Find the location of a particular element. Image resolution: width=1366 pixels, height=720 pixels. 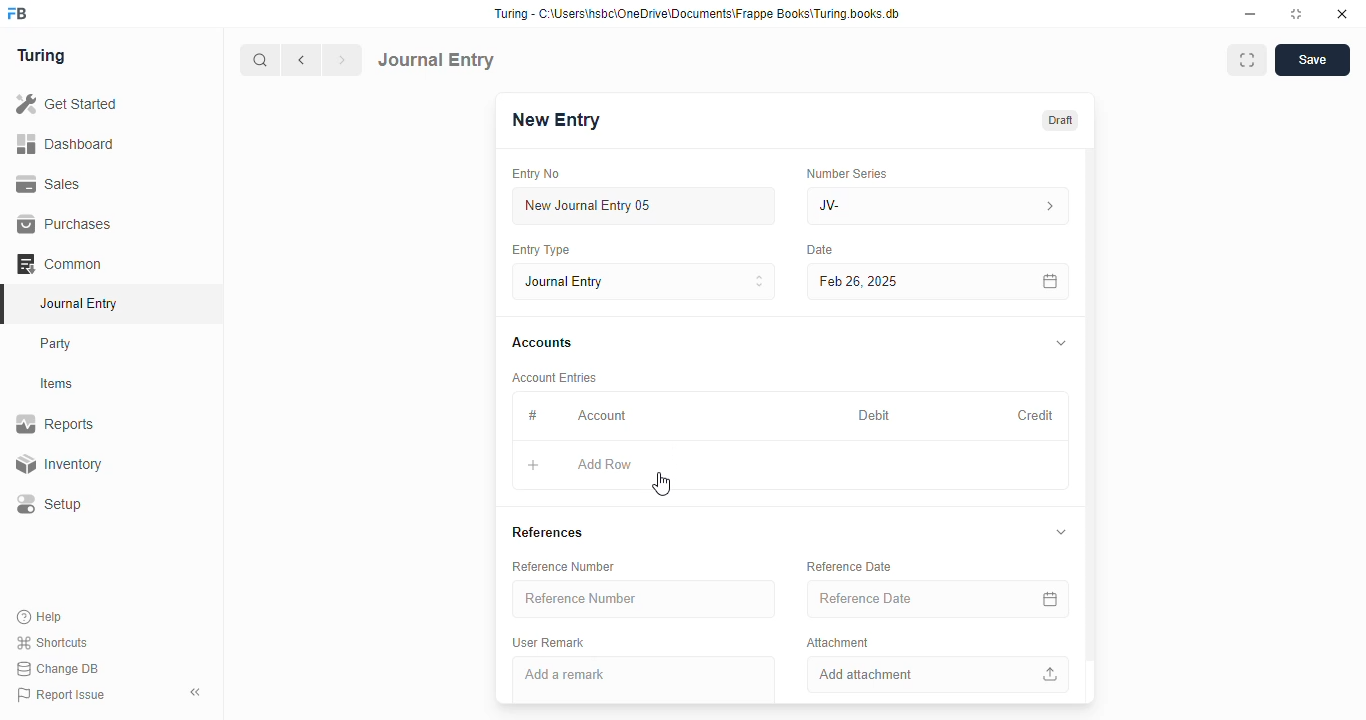

user remark is located at coordinates (548, 642).